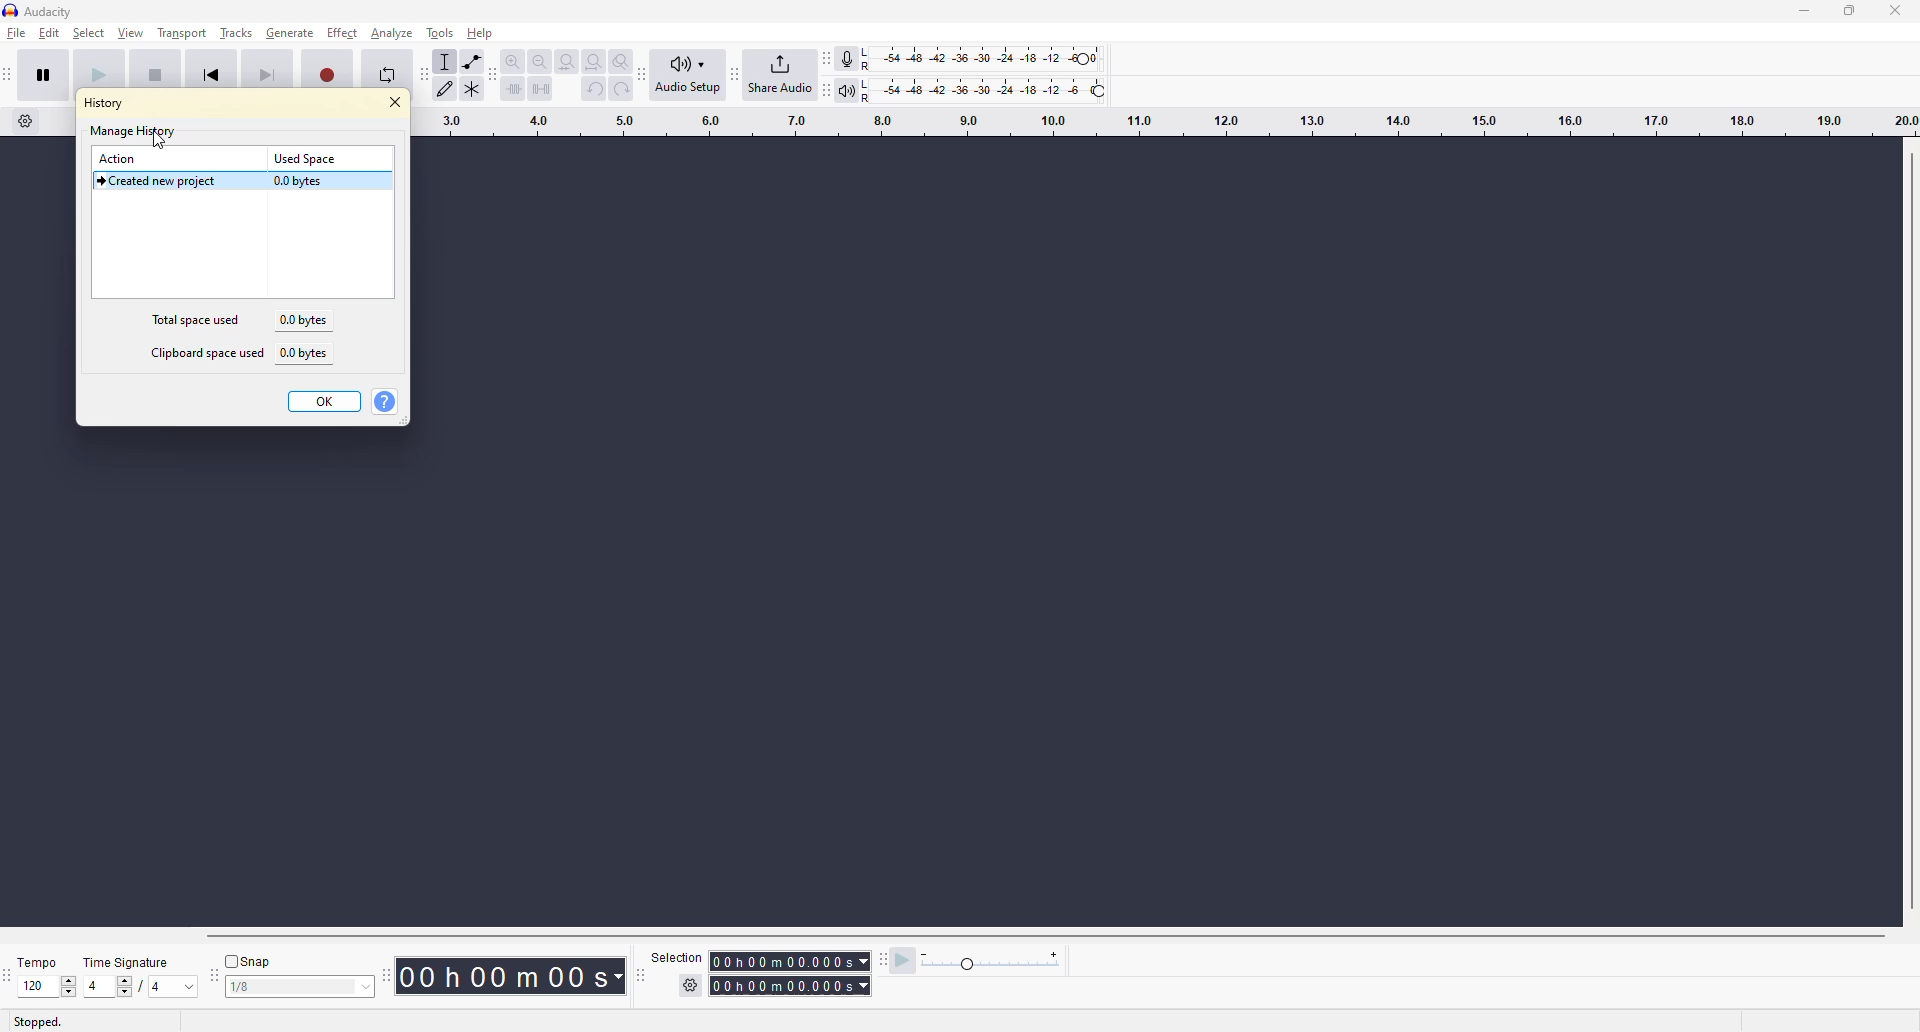  What do you see at coordinates (786, 982) in the screenshot?
I see `selection` at bounding box center [786, 982].